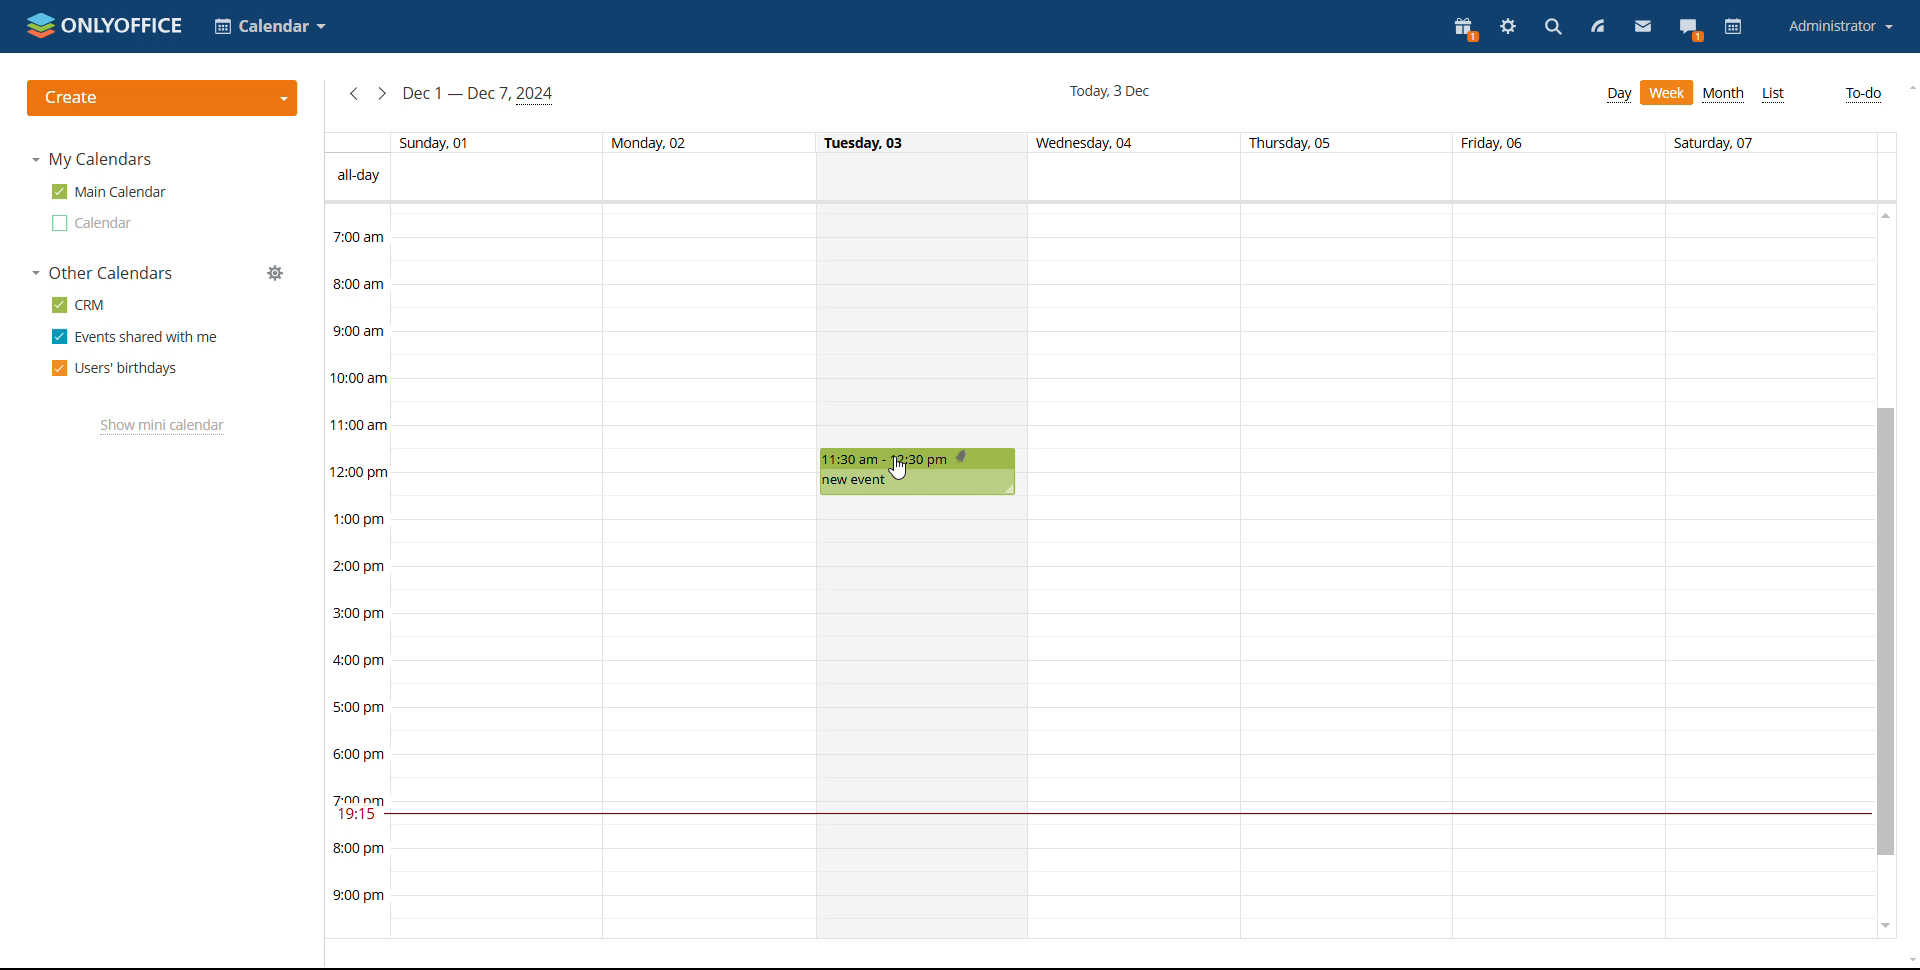  What do you see at coordinates (1719, 141) in the screenshot?
I see `Saturday, 07` at bounding box center [1719, 141].